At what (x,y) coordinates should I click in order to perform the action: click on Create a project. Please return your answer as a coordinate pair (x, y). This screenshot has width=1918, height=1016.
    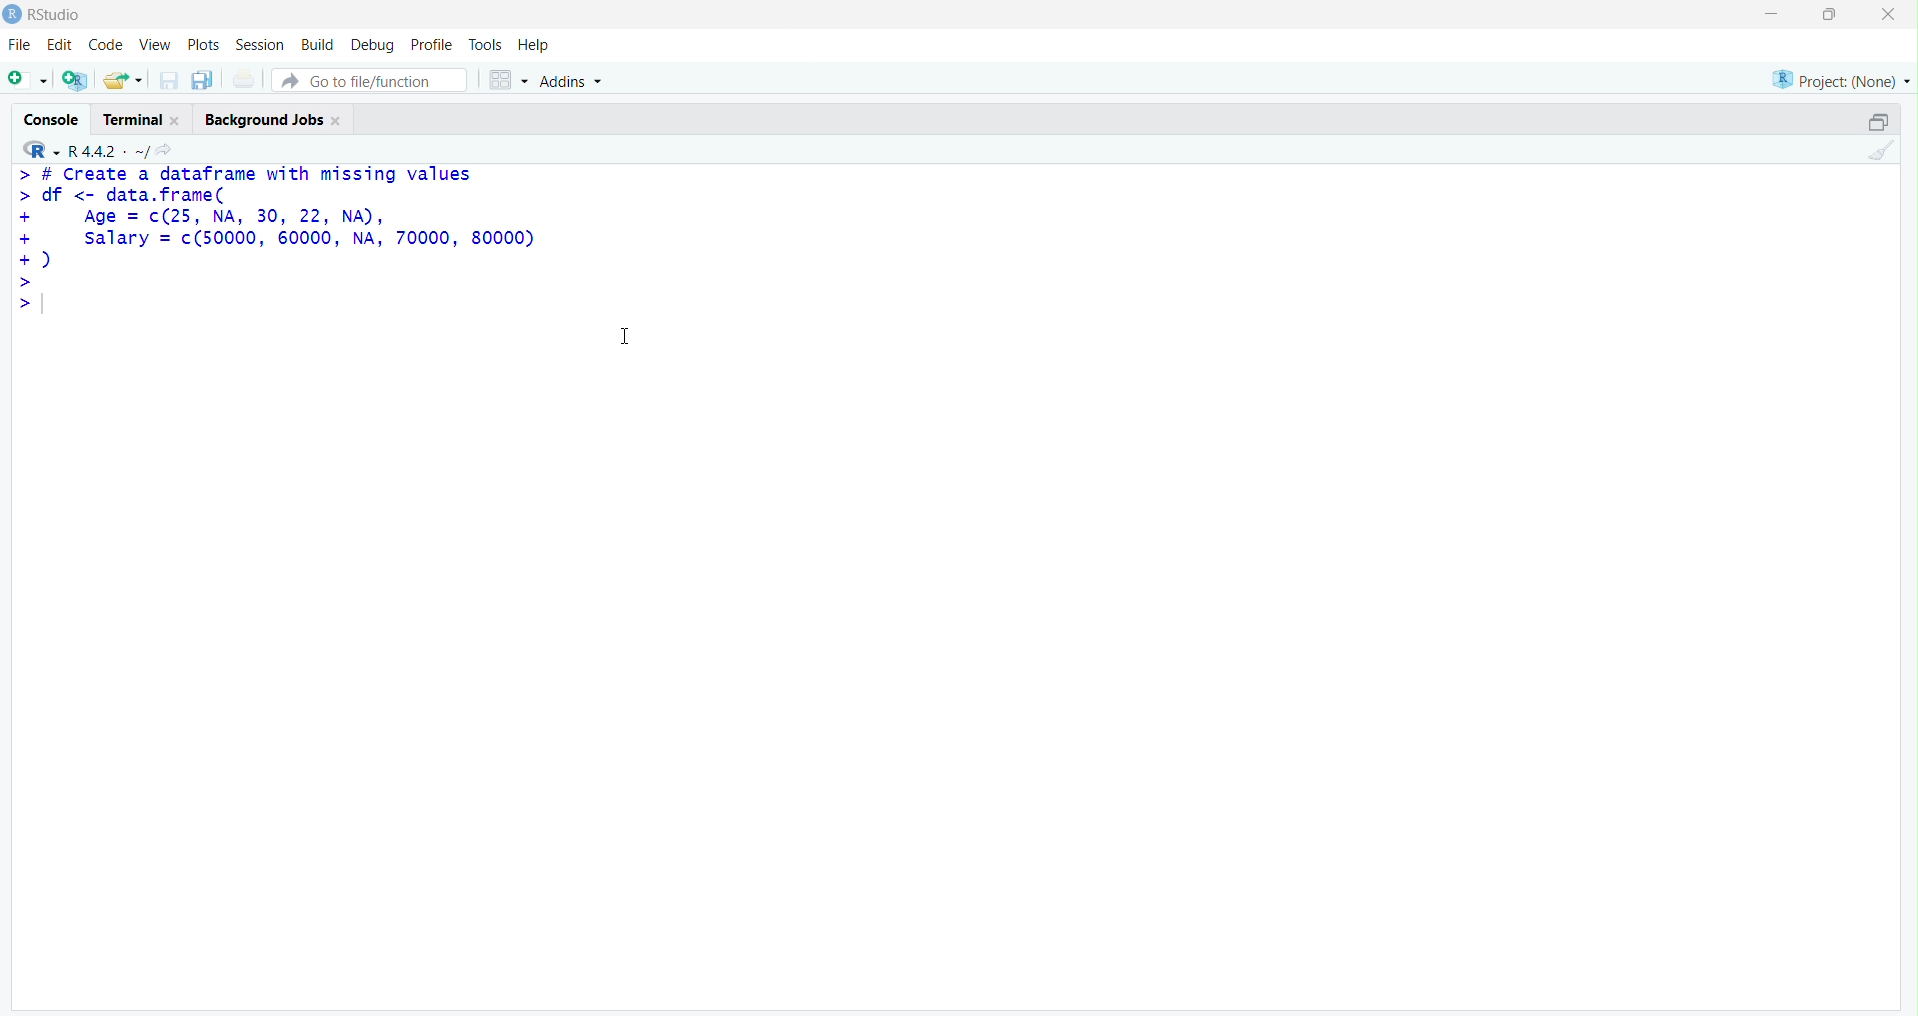
    Looking at the image, I should click on (76, 78).